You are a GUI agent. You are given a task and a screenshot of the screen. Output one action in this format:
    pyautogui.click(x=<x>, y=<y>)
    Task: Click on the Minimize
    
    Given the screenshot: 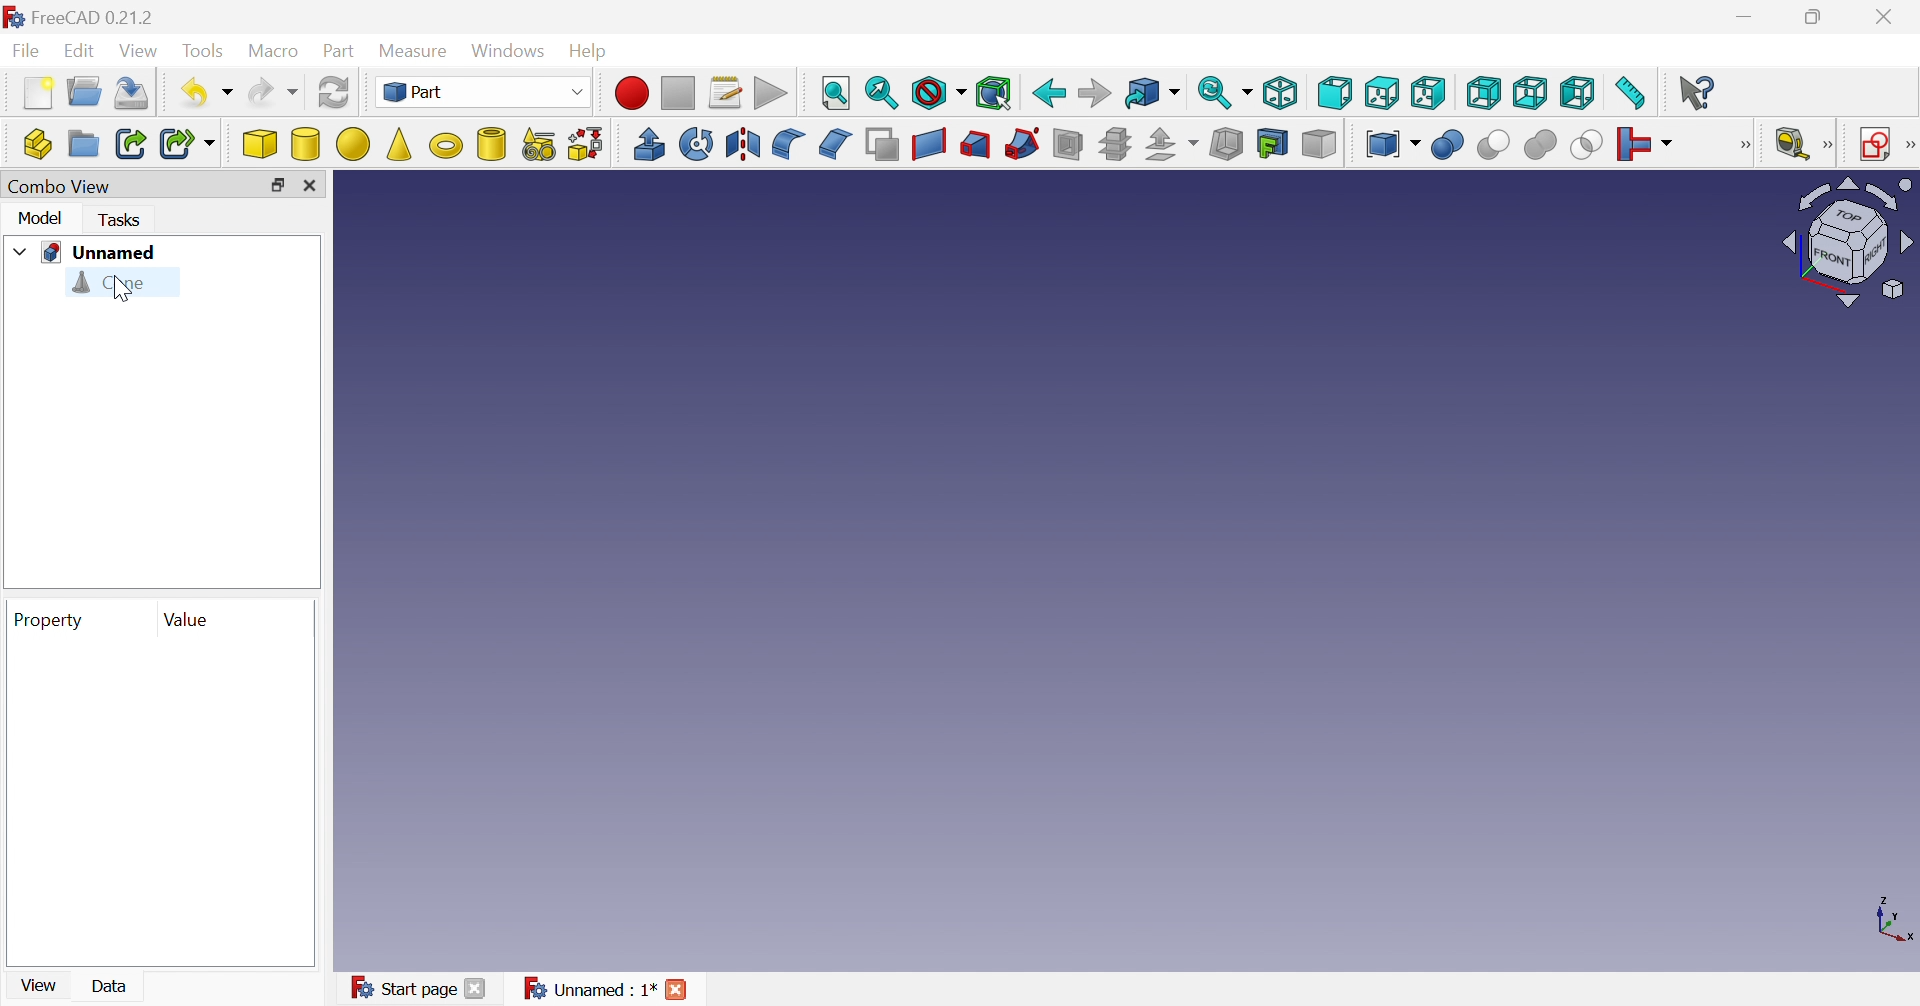 What is the action you would take?
    pyautogui.click(x=1744, y=17)
    